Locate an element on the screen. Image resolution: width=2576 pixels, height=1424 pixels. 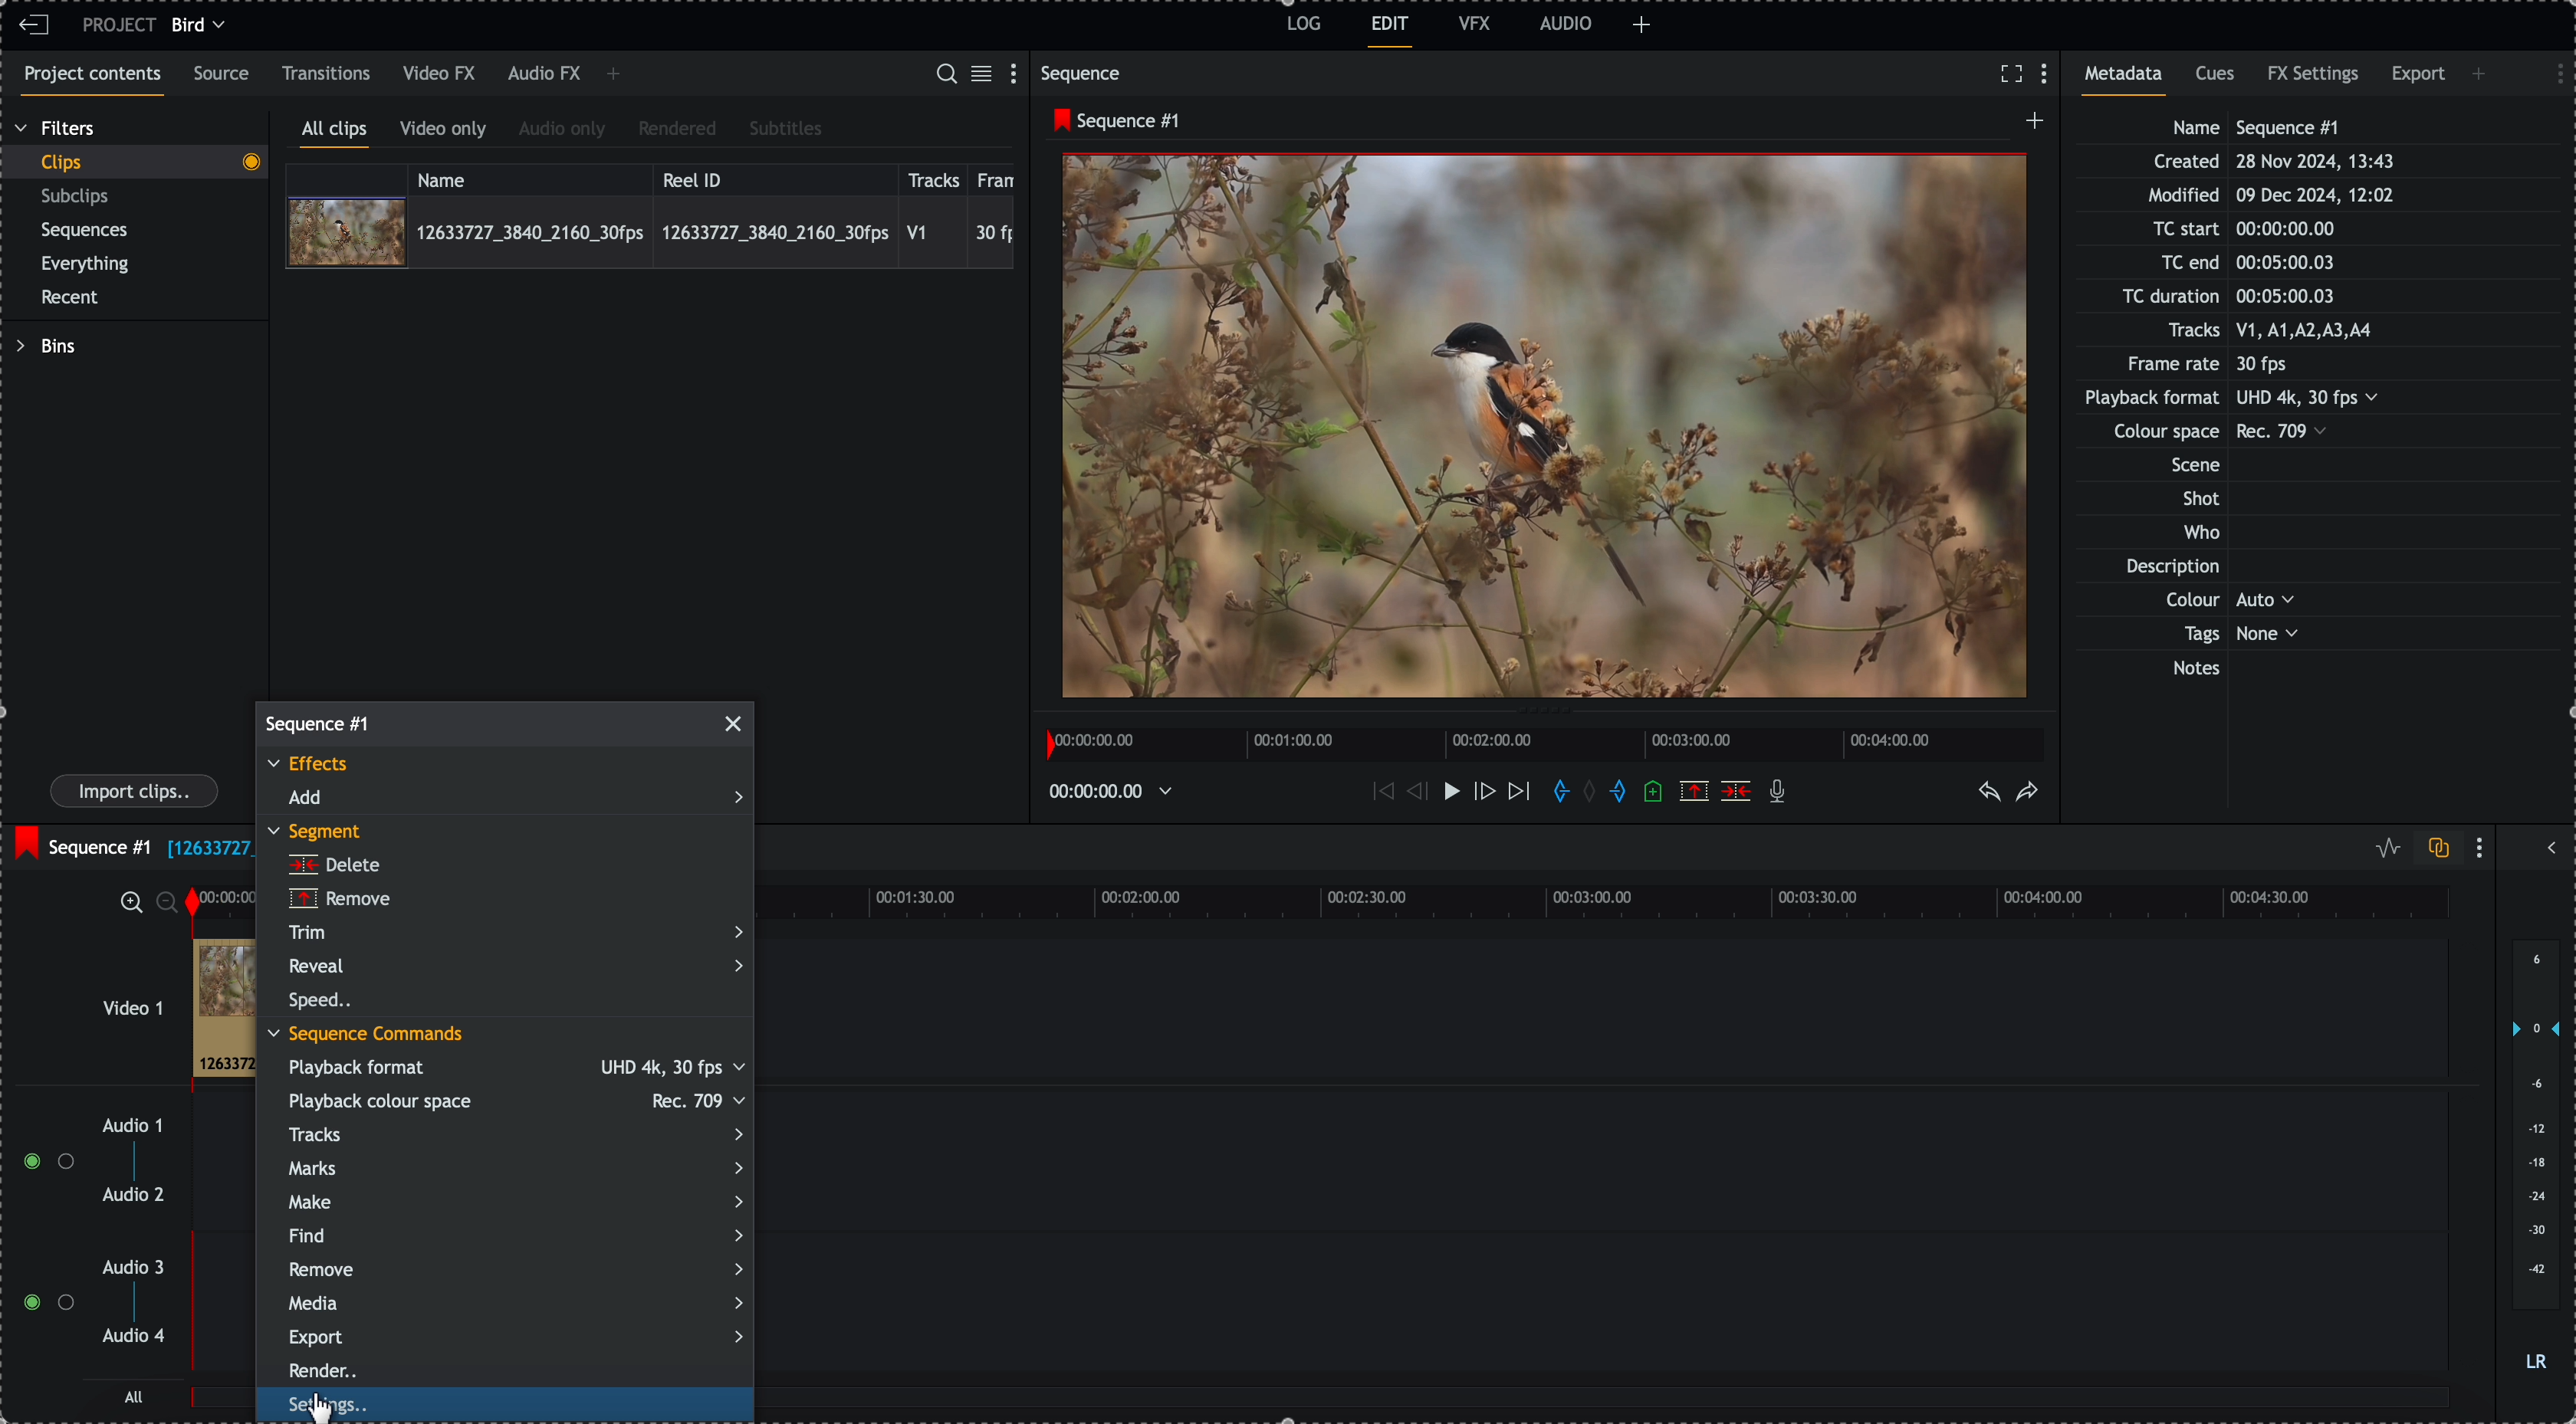
nudge one frame foward is located at coordinates (1483, 792).